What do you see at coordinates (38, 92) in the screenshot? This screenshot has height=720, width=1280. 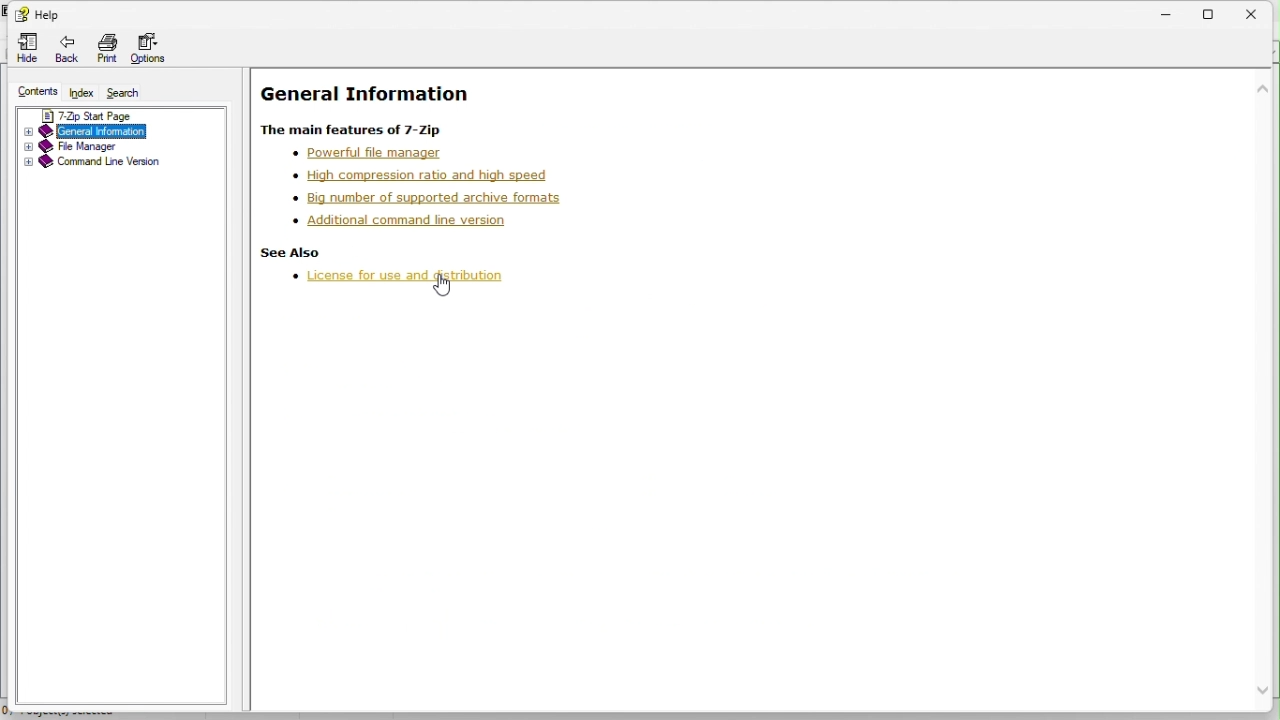 I see `Contents` at bounding box center [38, 92].